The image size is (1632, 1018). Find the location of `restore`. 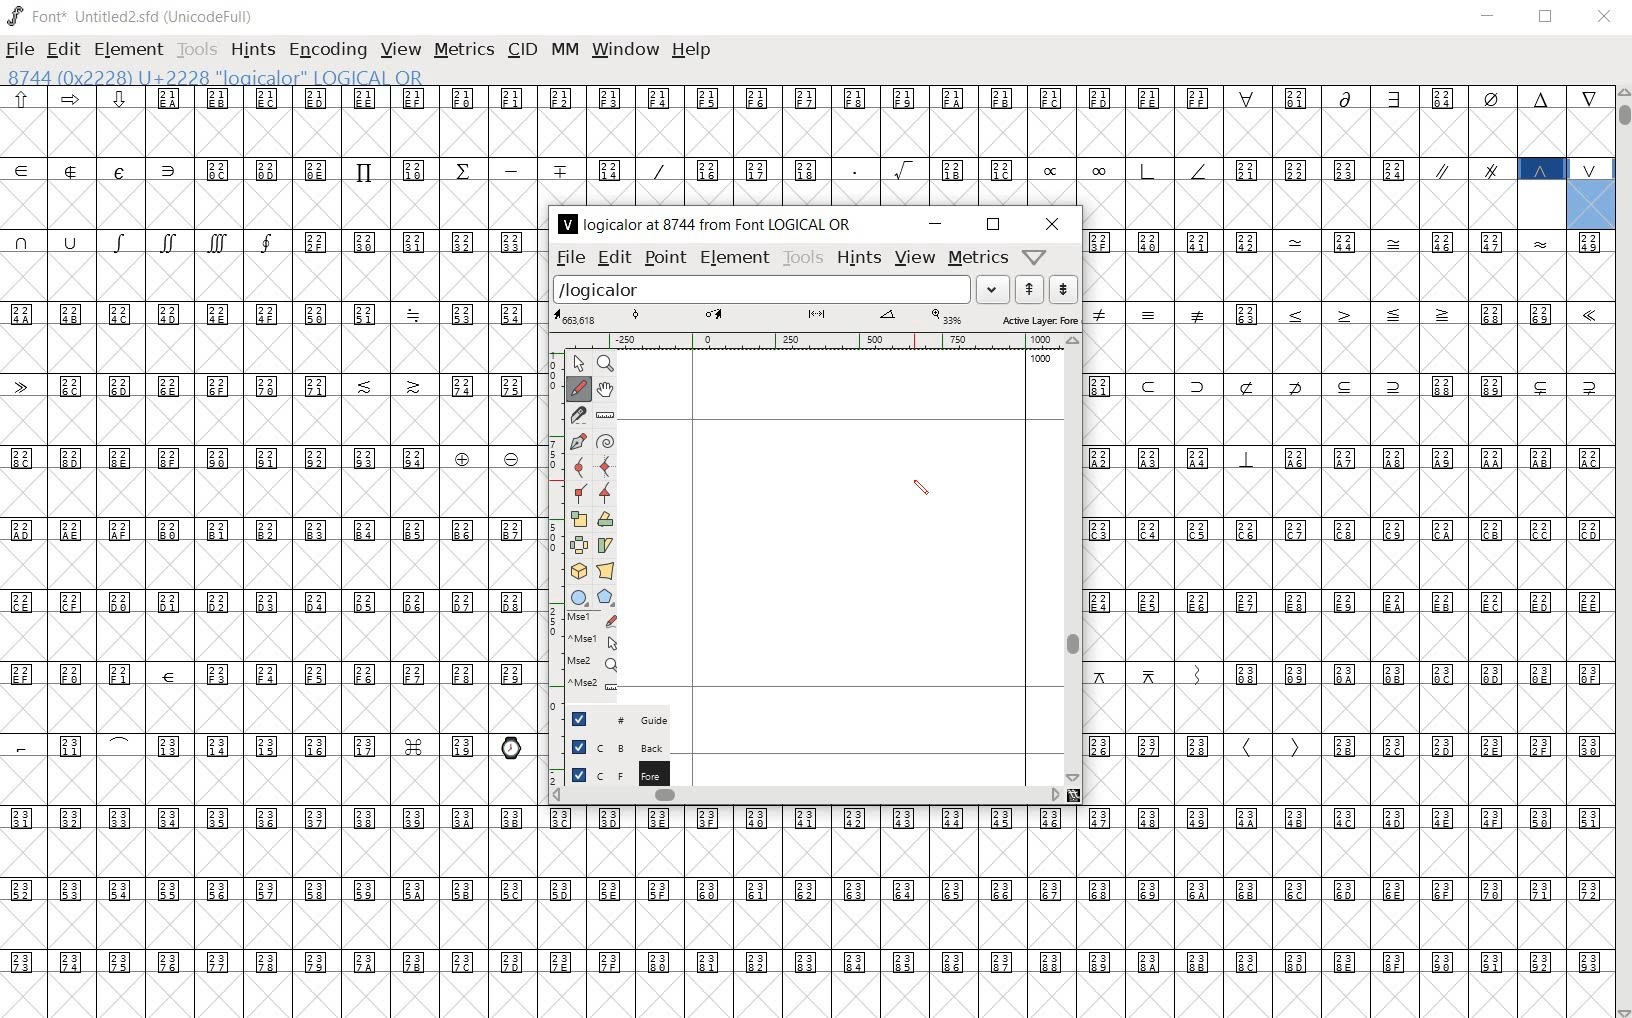

restore is located at coordinates (993, 225).